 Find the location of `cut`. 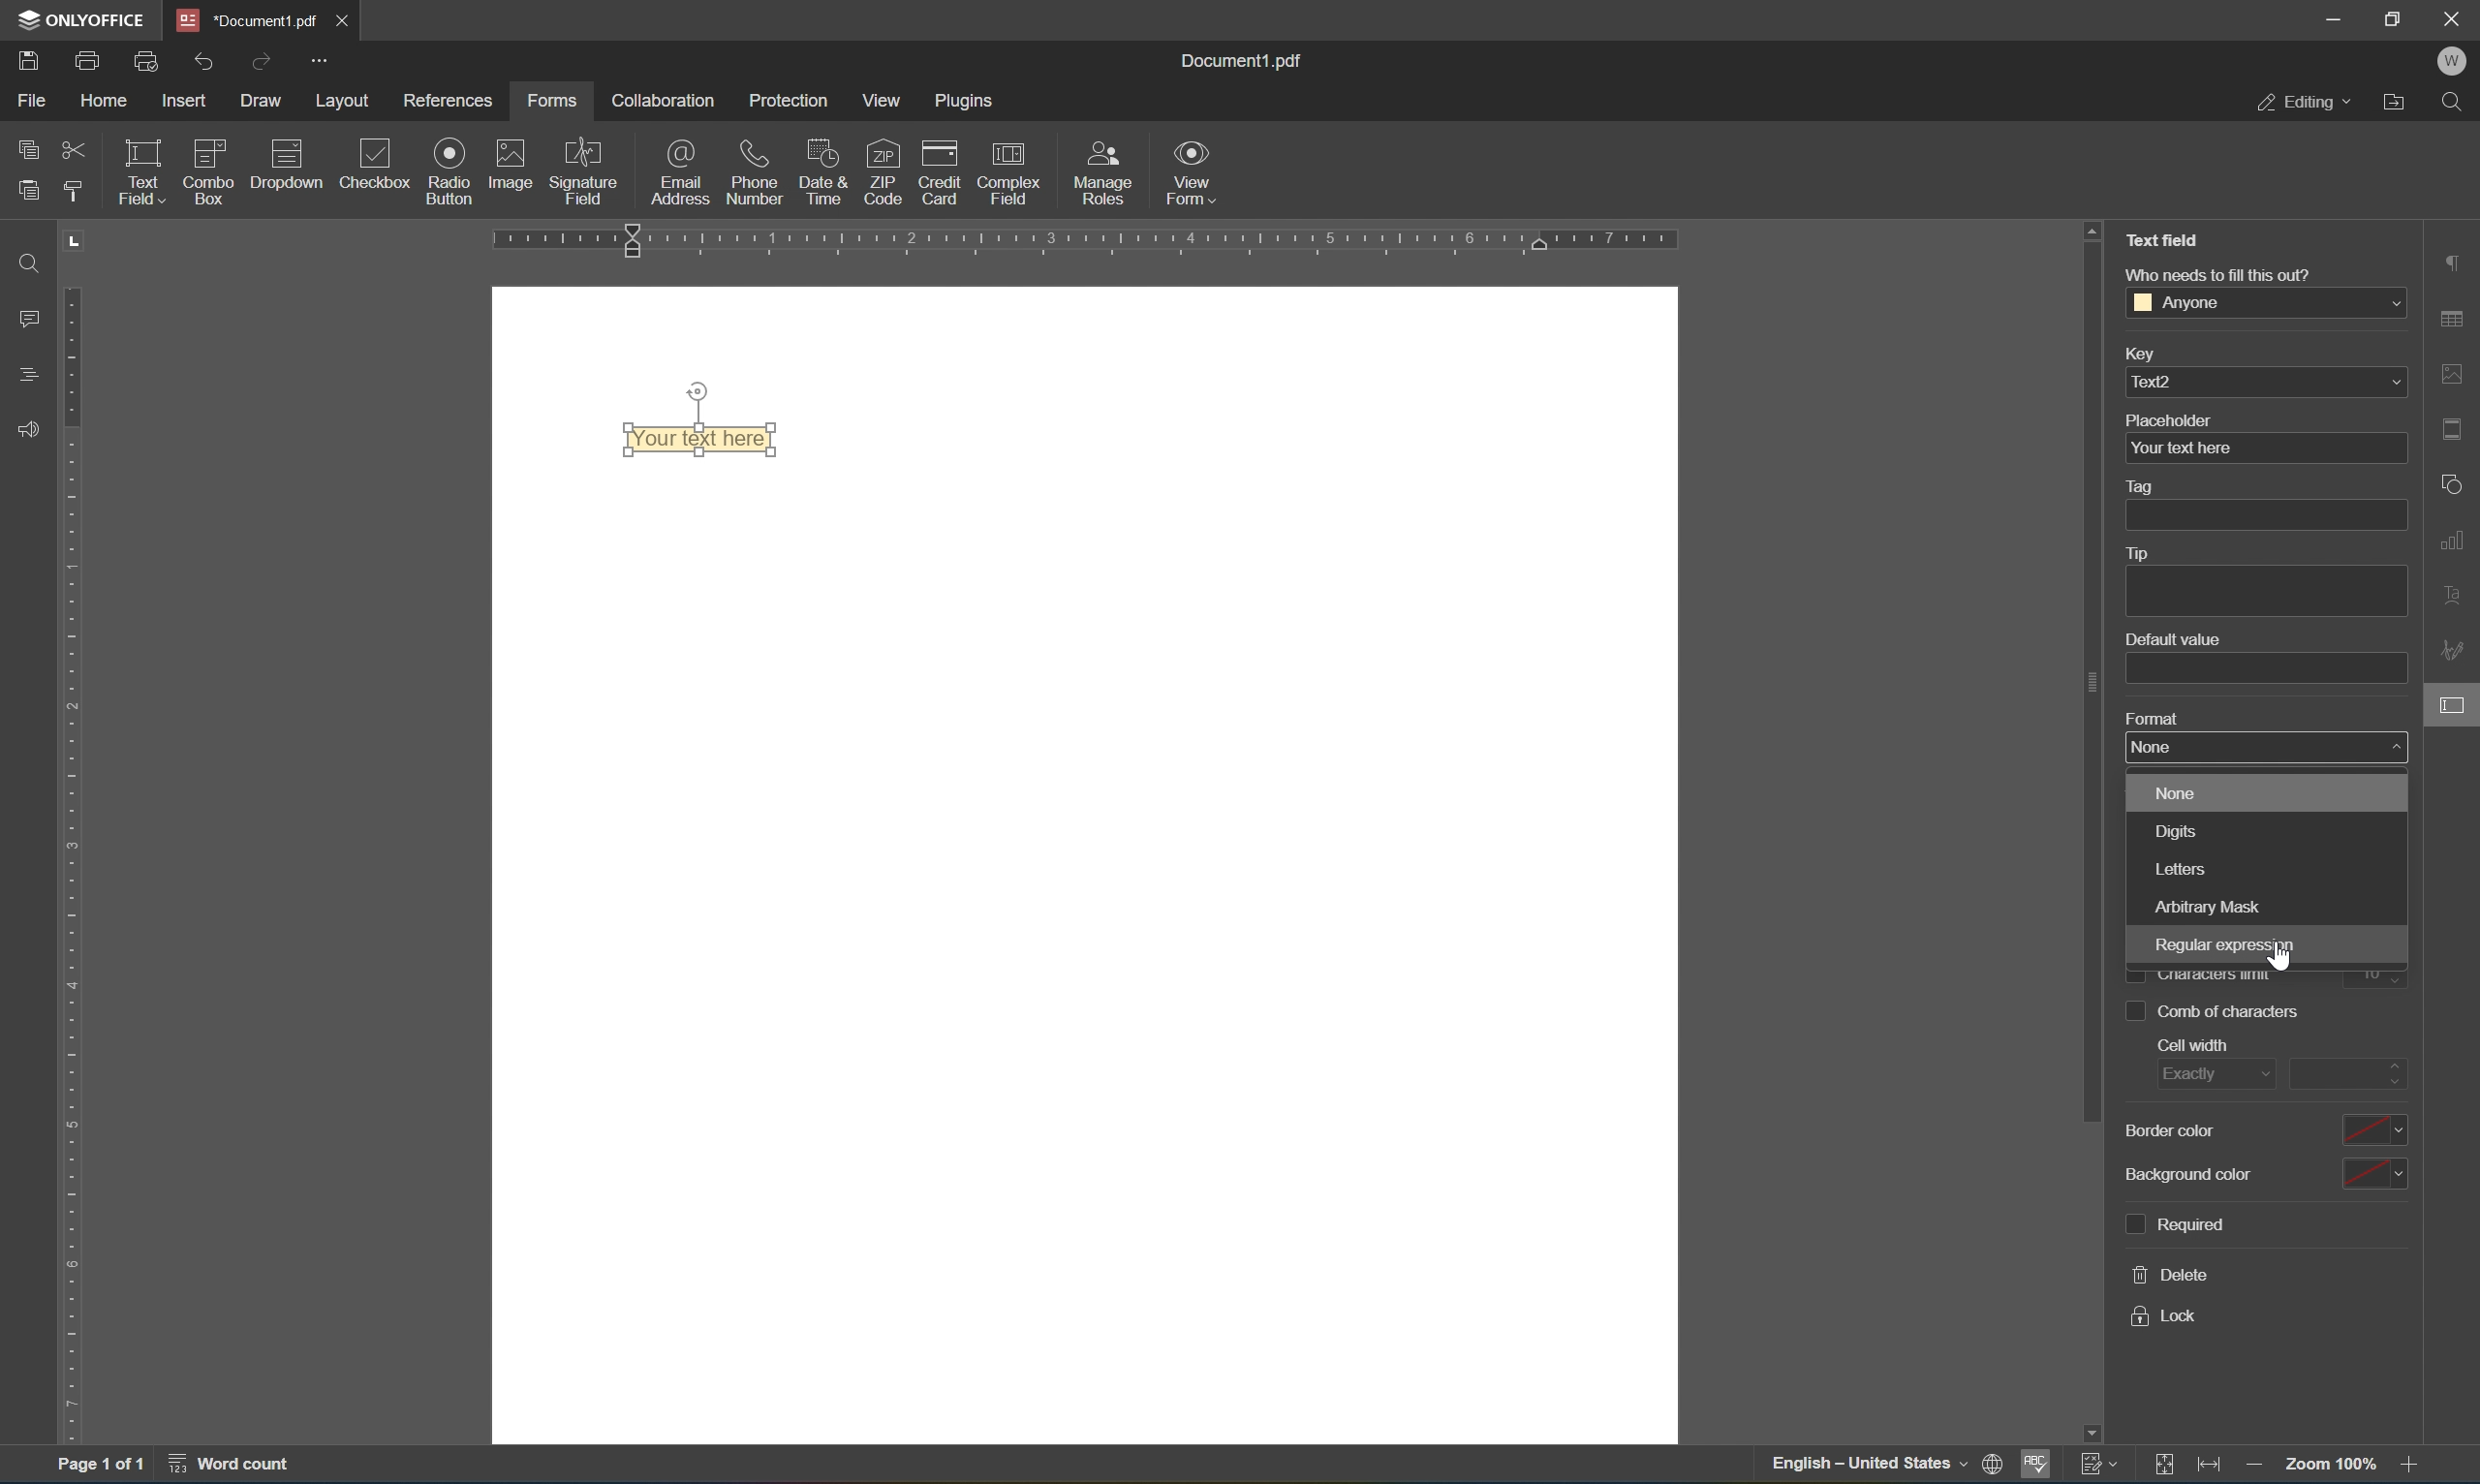

cut is located at coordinates (75, 149).